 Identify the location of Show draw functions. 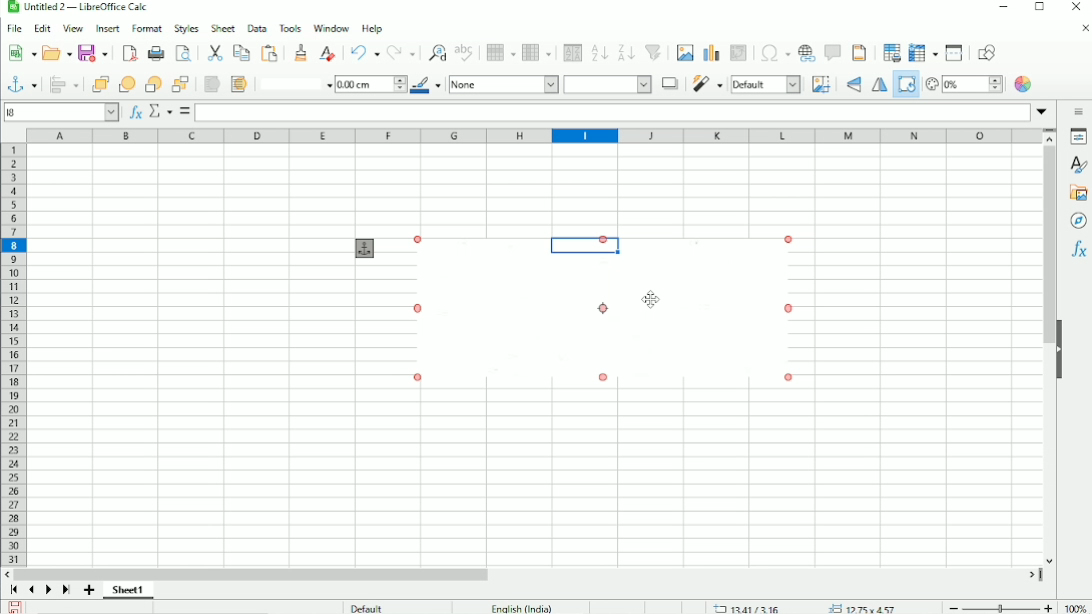
(987, 52).